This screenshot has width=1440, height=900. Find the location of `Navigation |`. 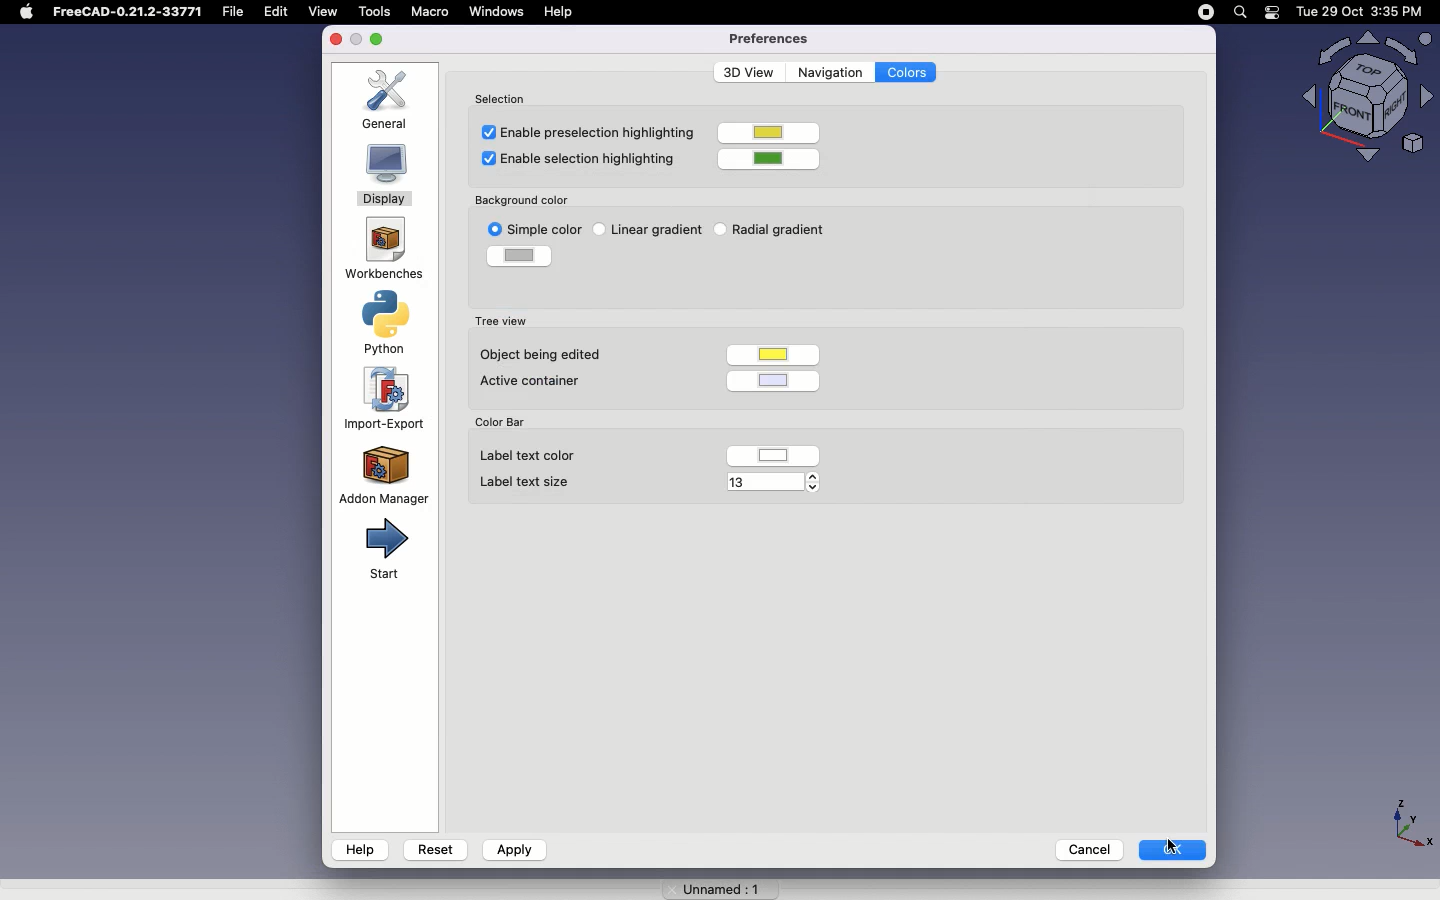

Navigation | is located at coordinates (828, 71).